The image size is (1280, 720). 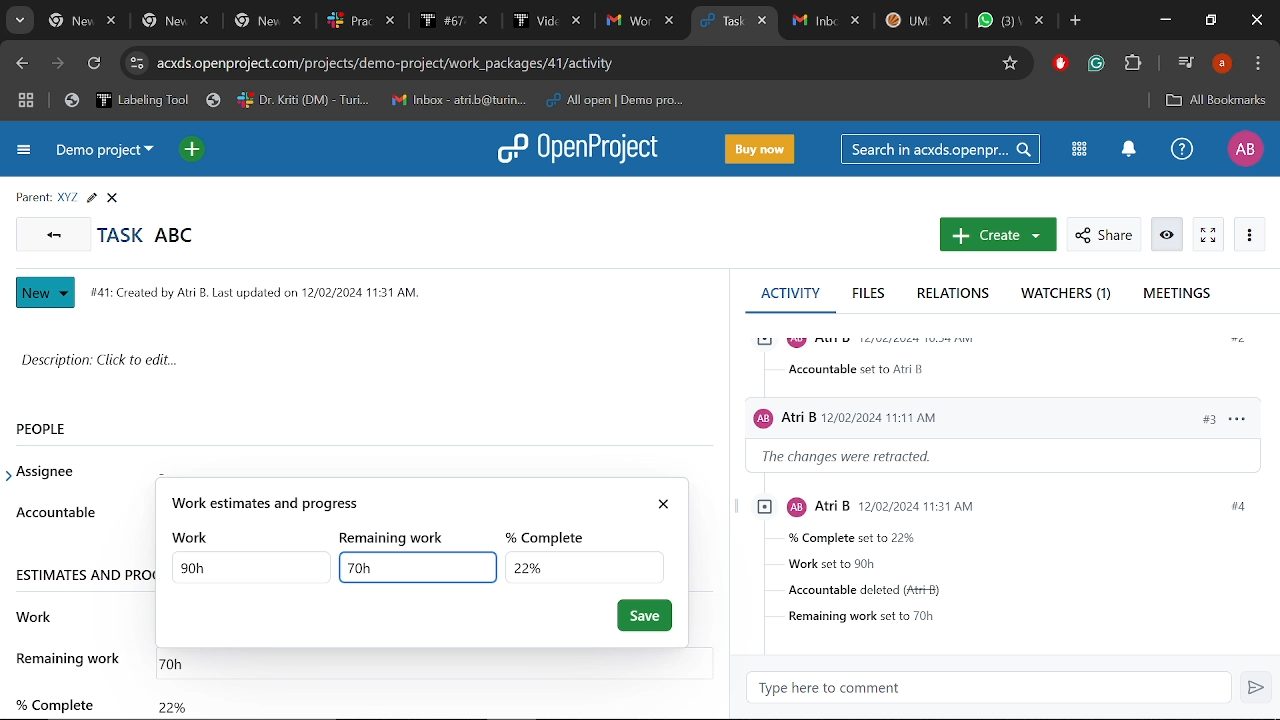 I want to click on Share, so click(x=1102, y=235).